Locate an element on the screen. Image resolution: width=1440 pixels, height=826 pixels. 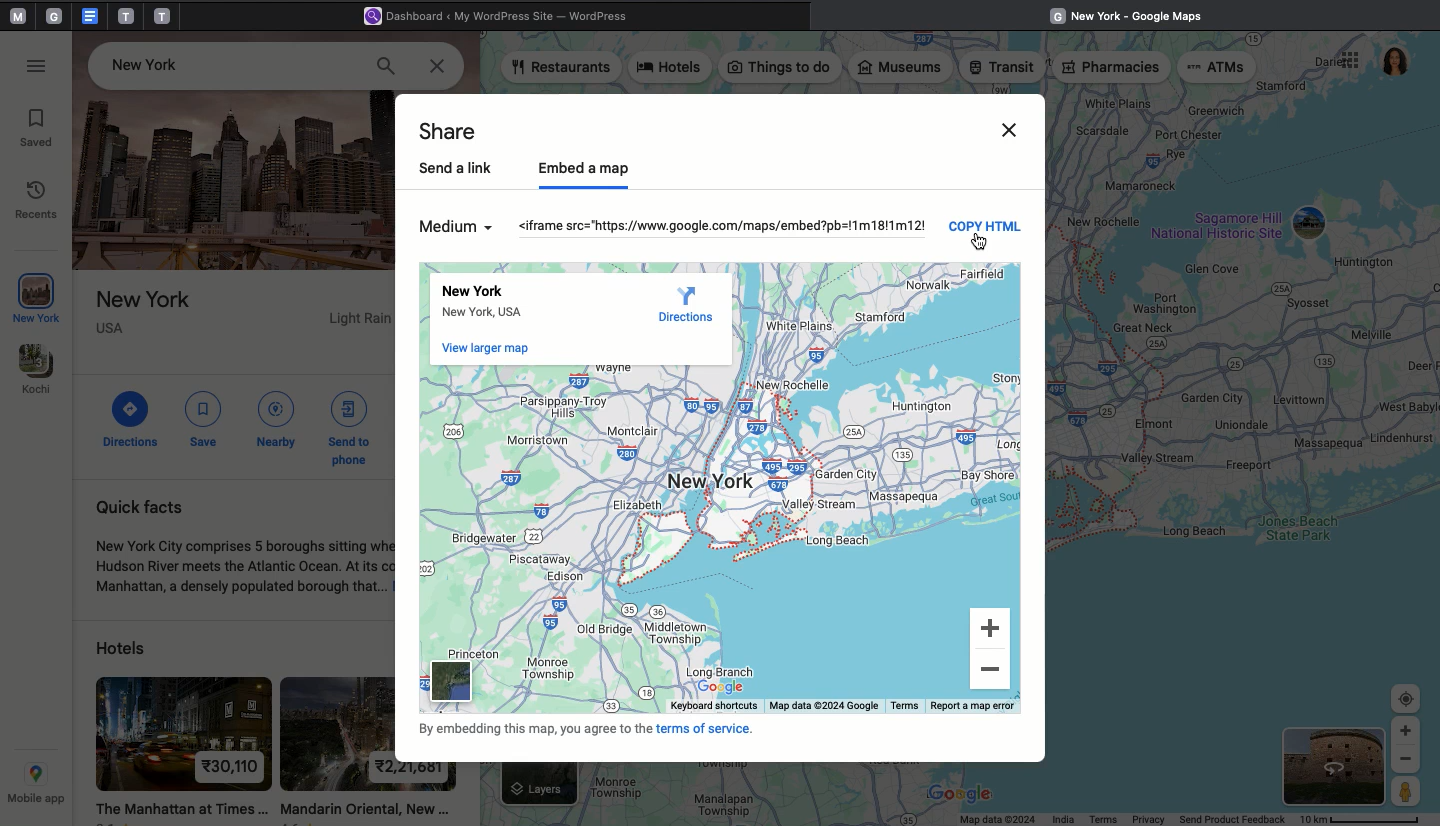
Pinned tabs is located at coordinates (15, 17).